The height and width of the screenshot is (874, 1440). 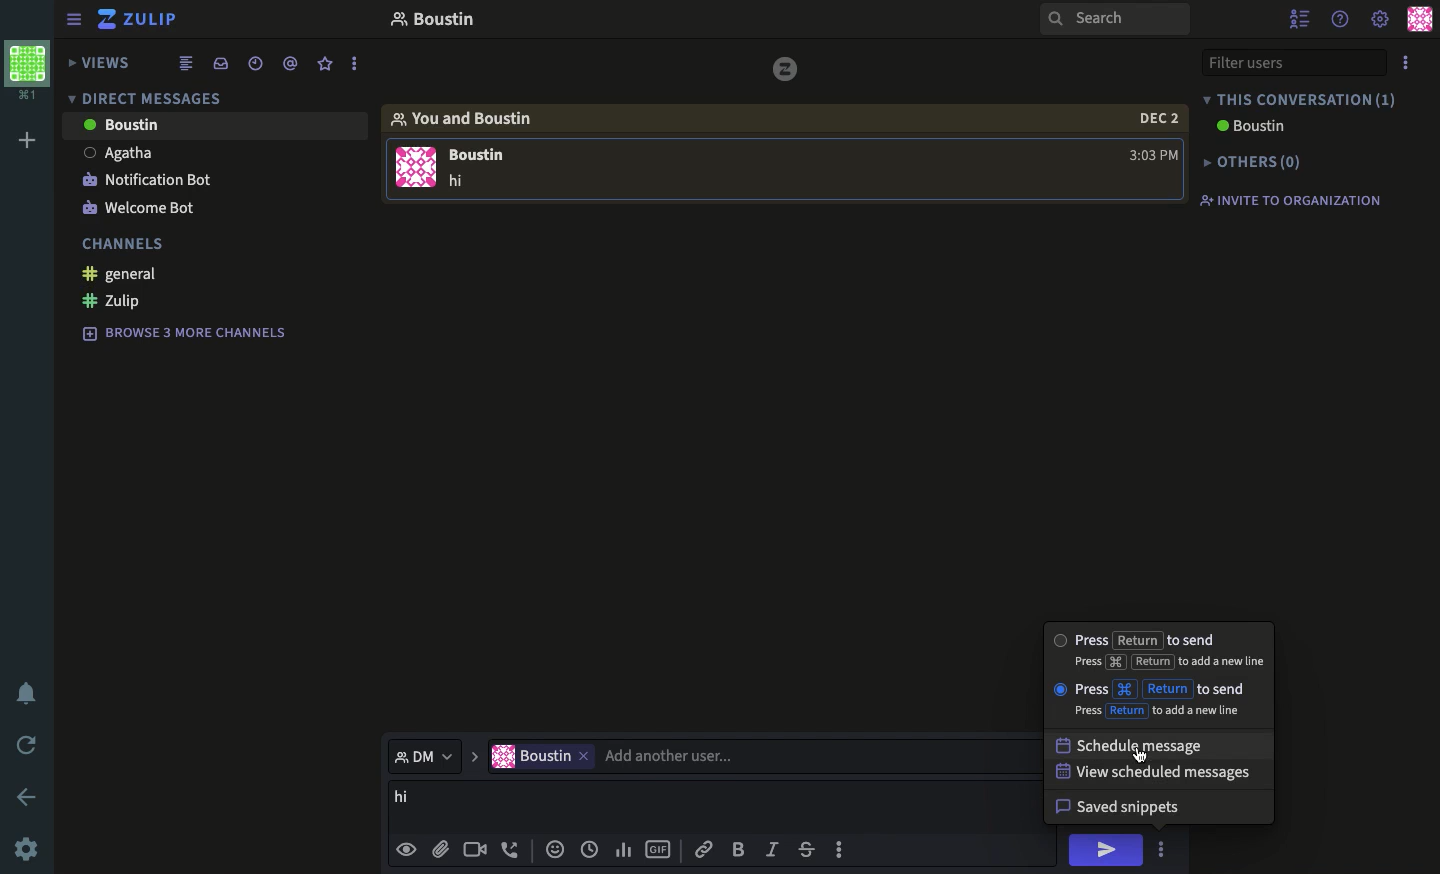 I want to click on settings, so click(x=1380, y=20).